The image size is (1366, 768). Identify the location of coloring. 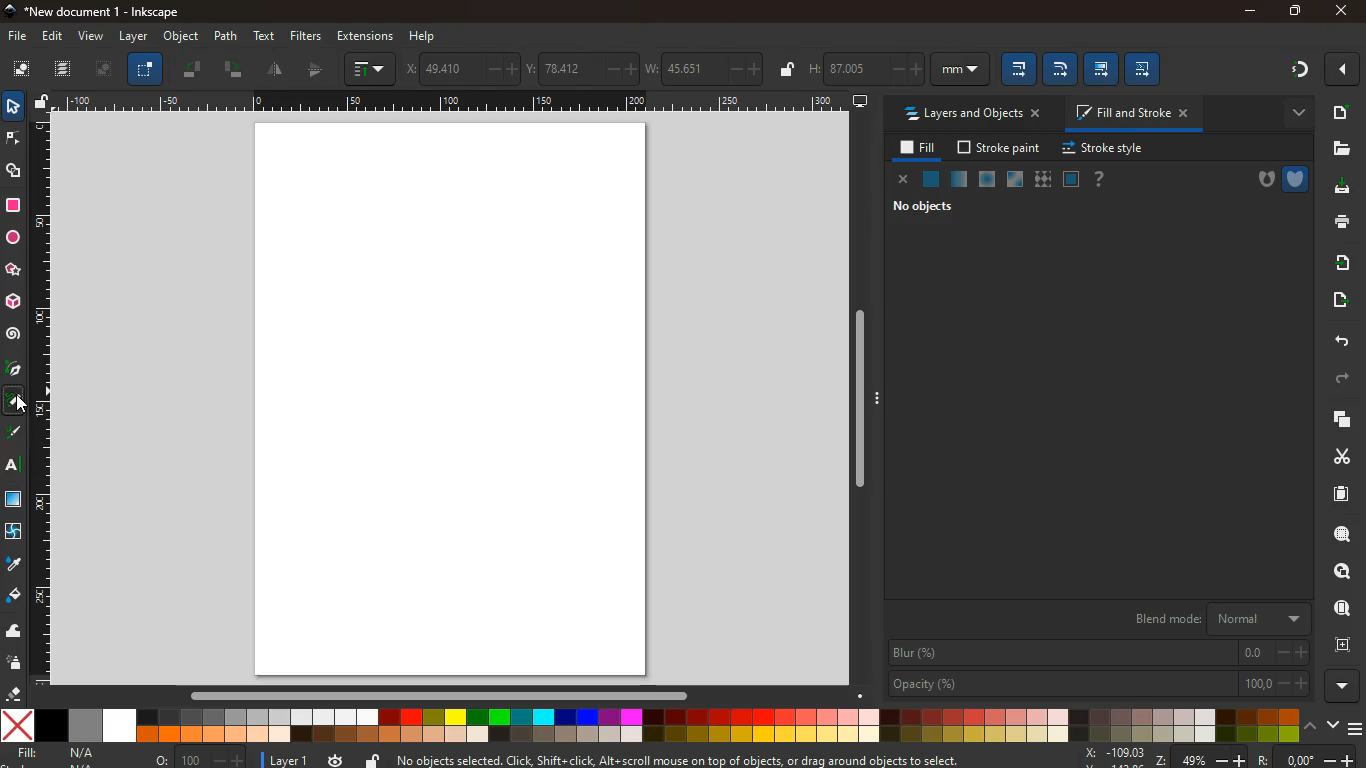
(14, 401).